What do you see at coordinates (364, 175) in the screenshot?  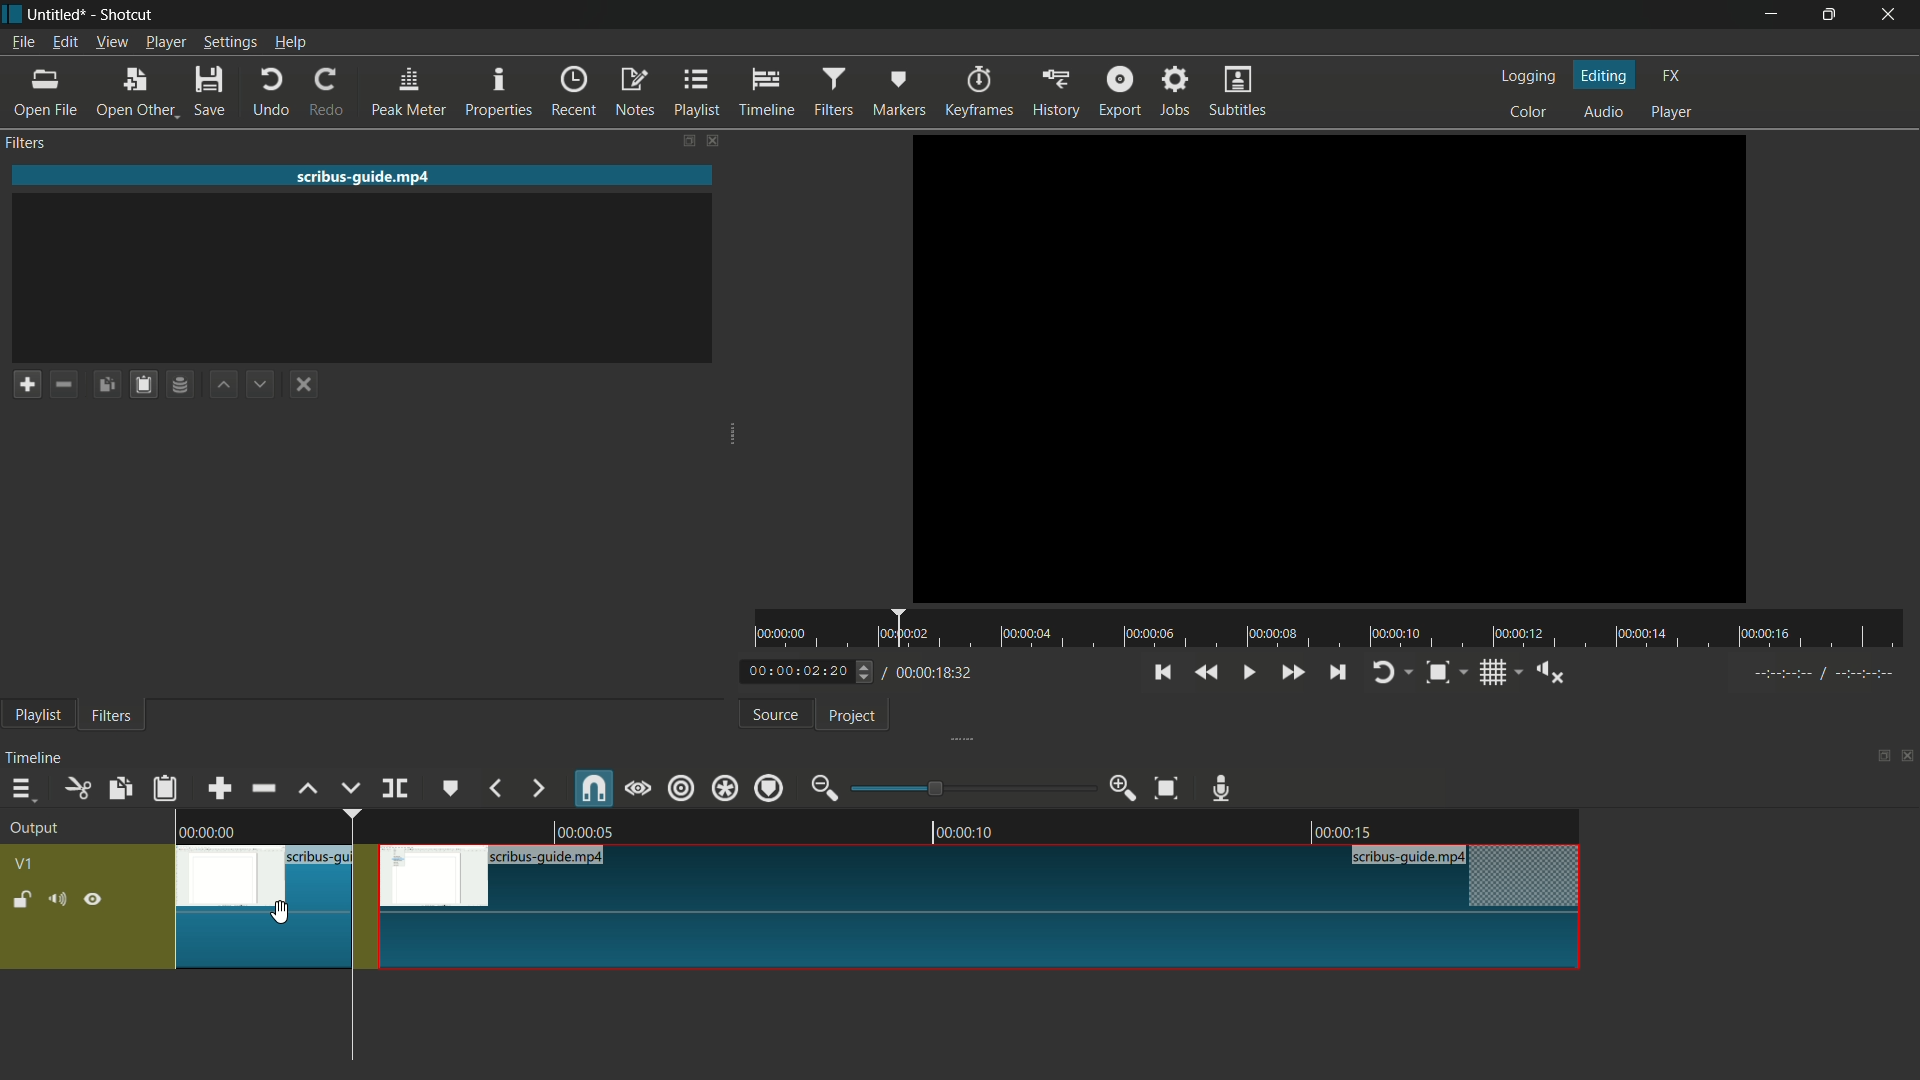 I see `imported file name` at bounding box center [364, 175].